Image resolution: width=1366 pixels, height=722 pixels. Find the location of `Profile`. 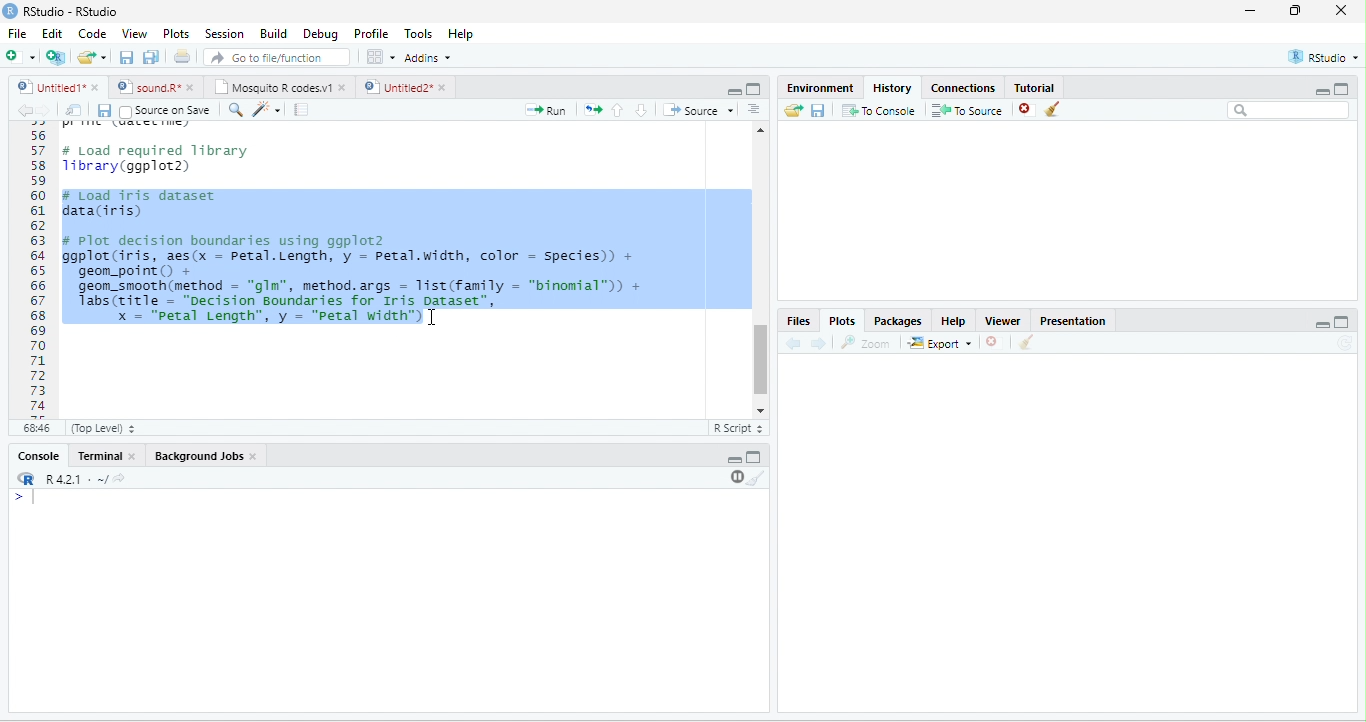

Profile is located at coordinates (373, 34).